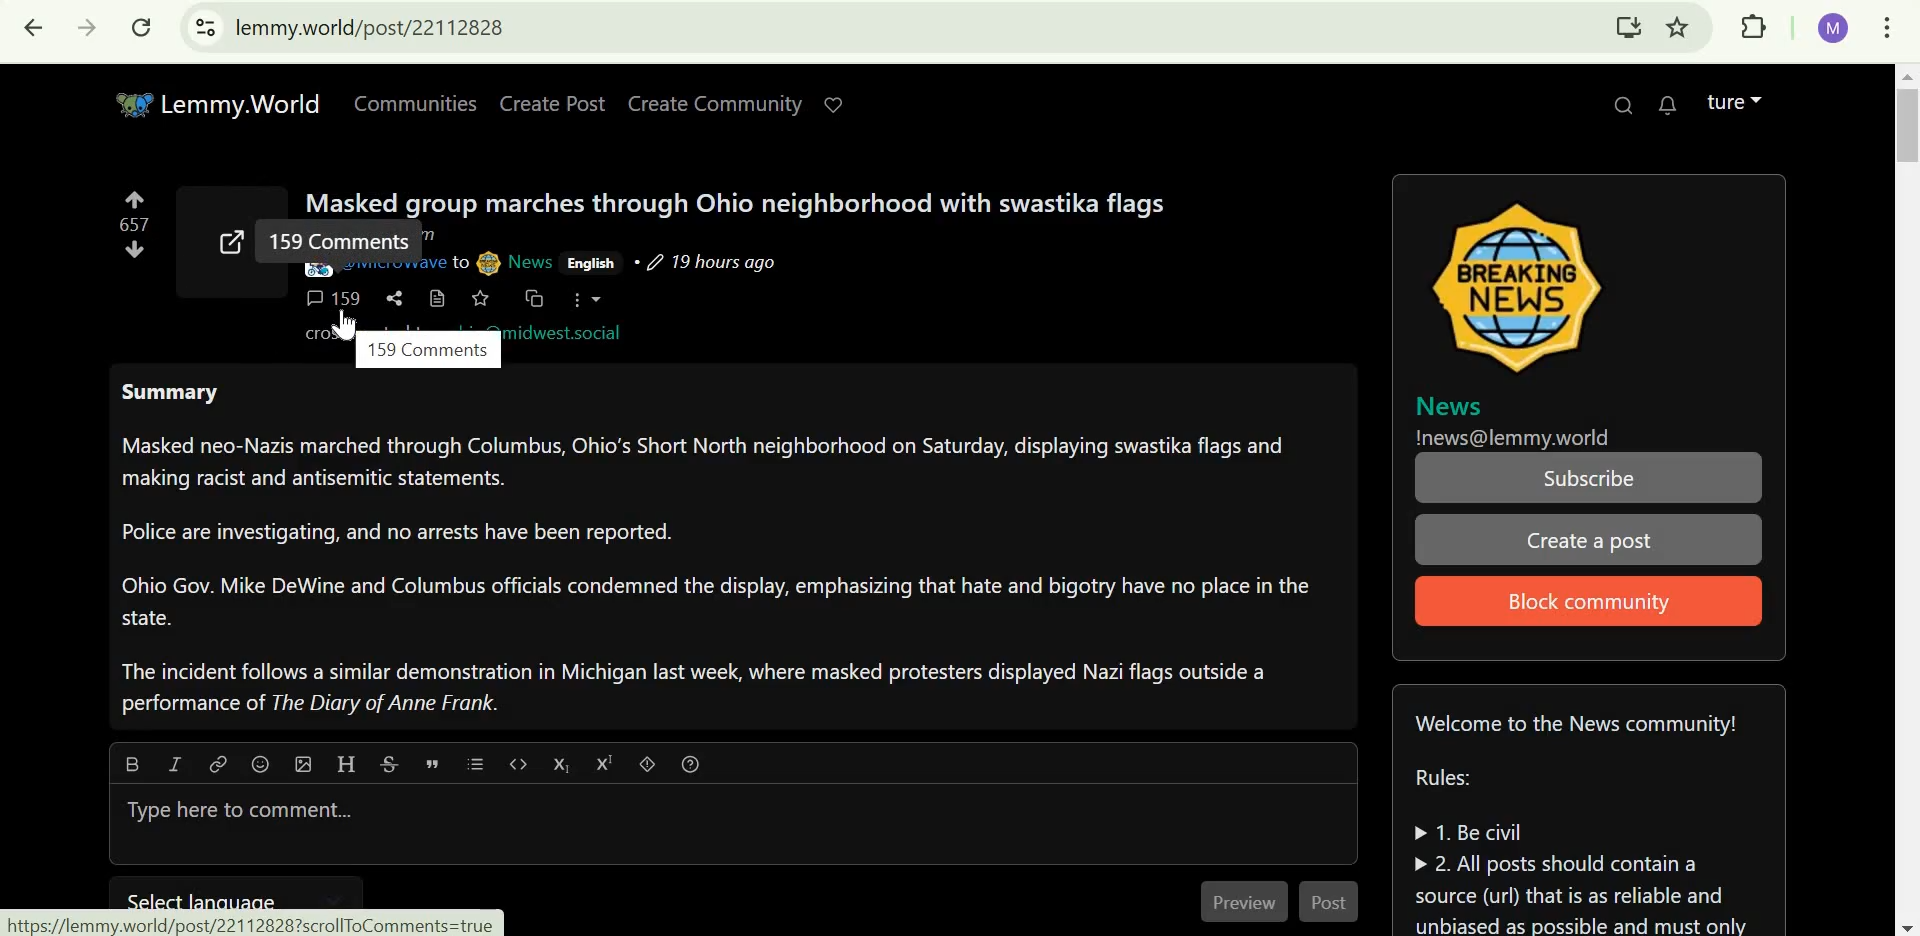 This screenshot has height=936, width=1920. I want to click on 159 comments, so click(326, 298).